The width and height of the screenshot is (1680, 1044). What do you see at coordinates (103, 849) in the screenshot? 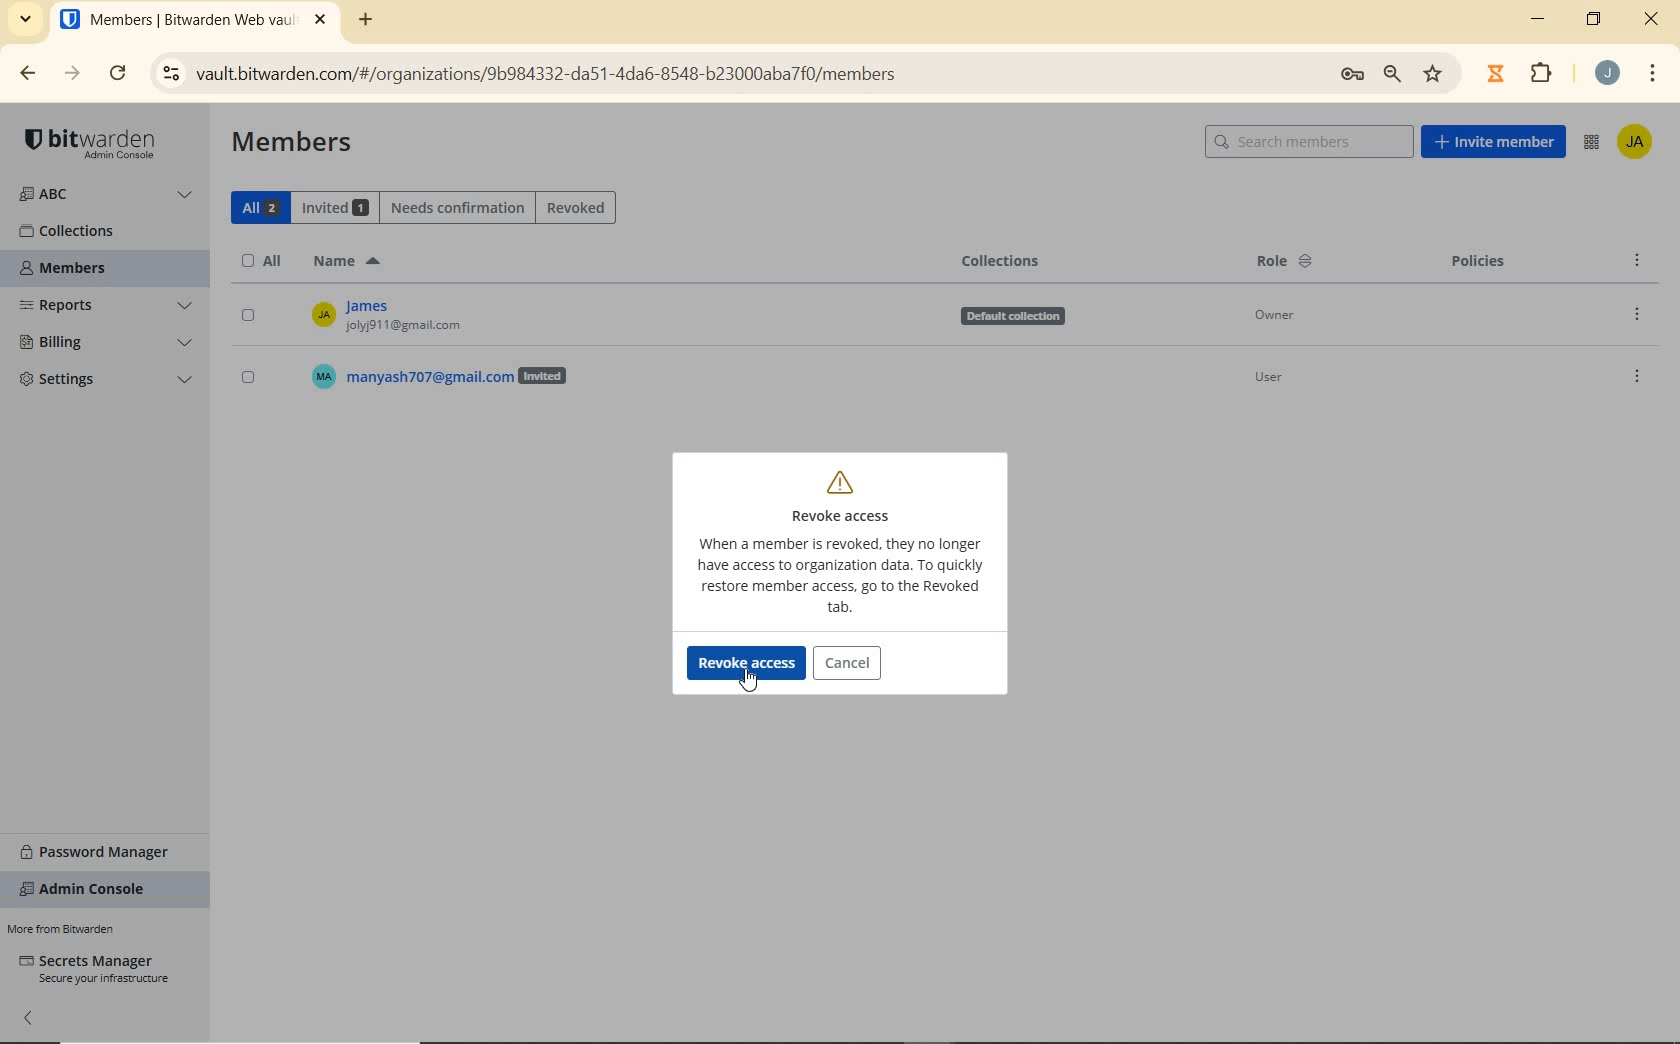
I see `PASSWORD MANAGER` at bounding box center [103, 849].